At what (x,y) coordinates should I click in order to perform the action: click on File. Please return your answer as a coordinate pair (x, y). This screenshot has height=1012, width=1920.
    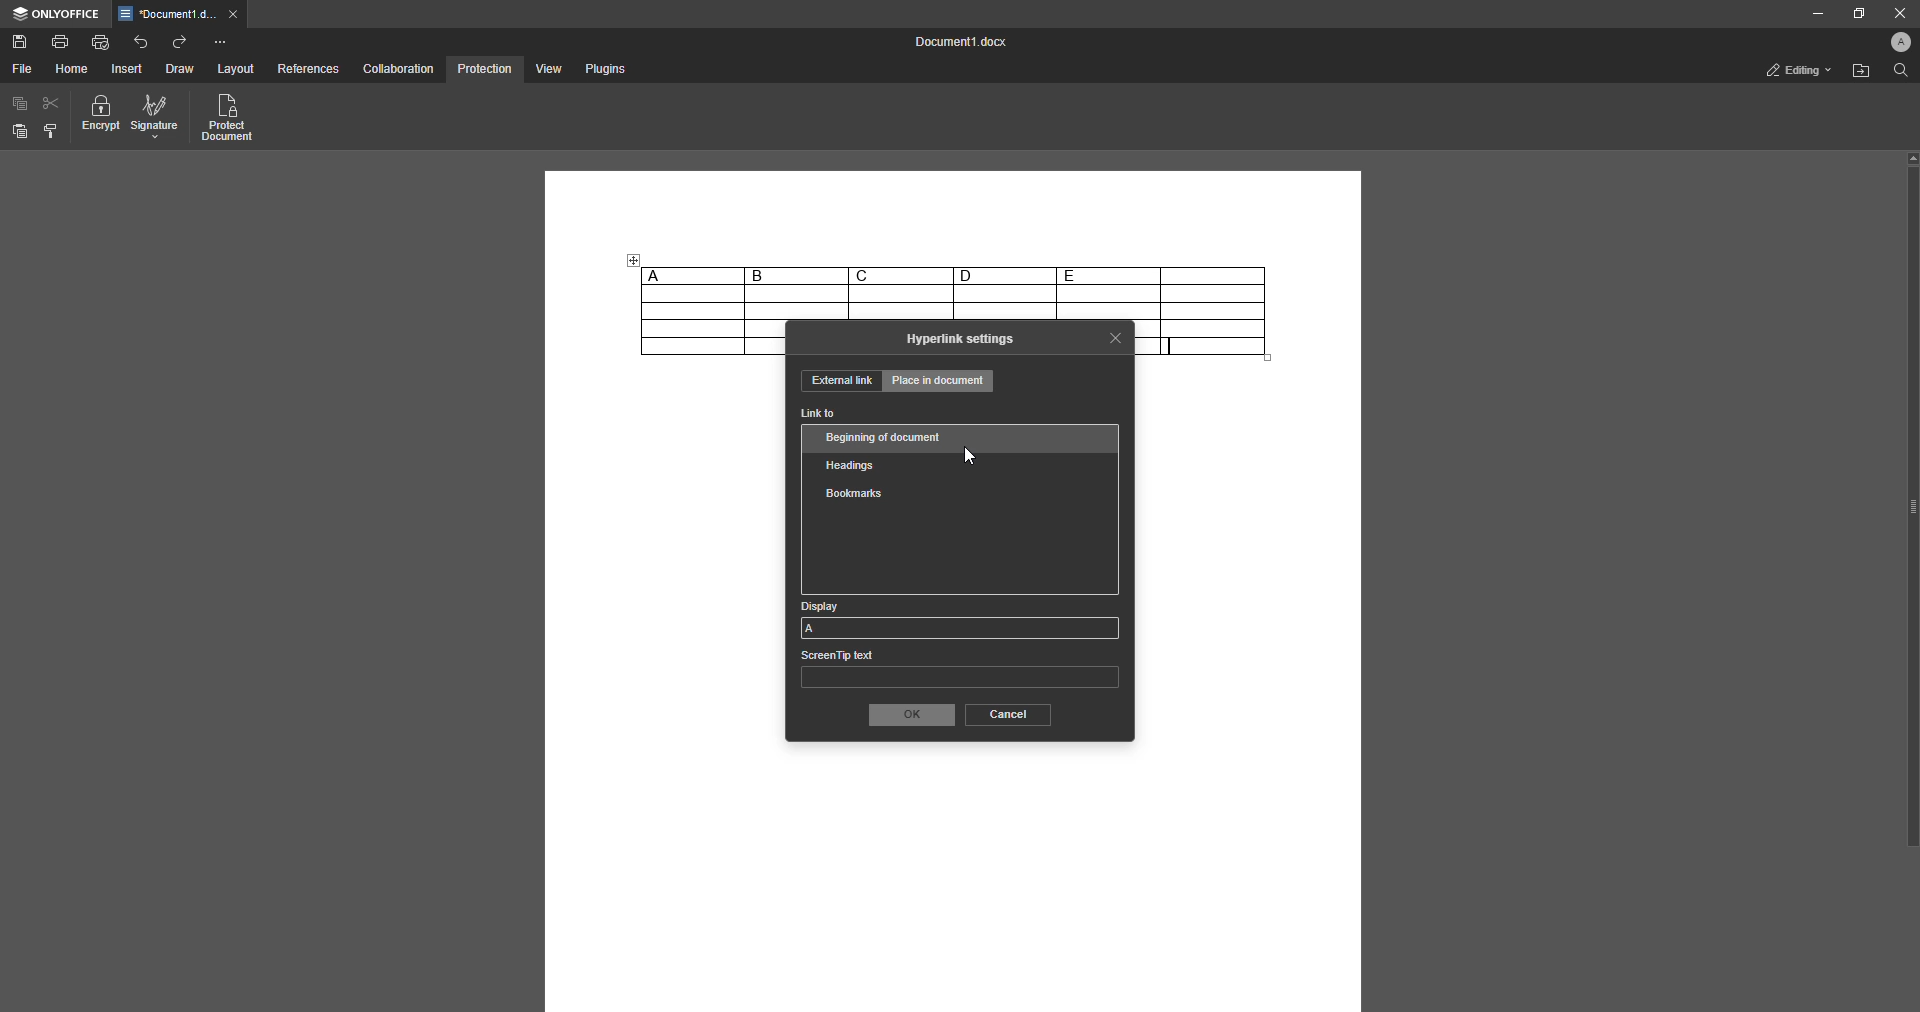
    Looking at the image, I should click on (21, 69).